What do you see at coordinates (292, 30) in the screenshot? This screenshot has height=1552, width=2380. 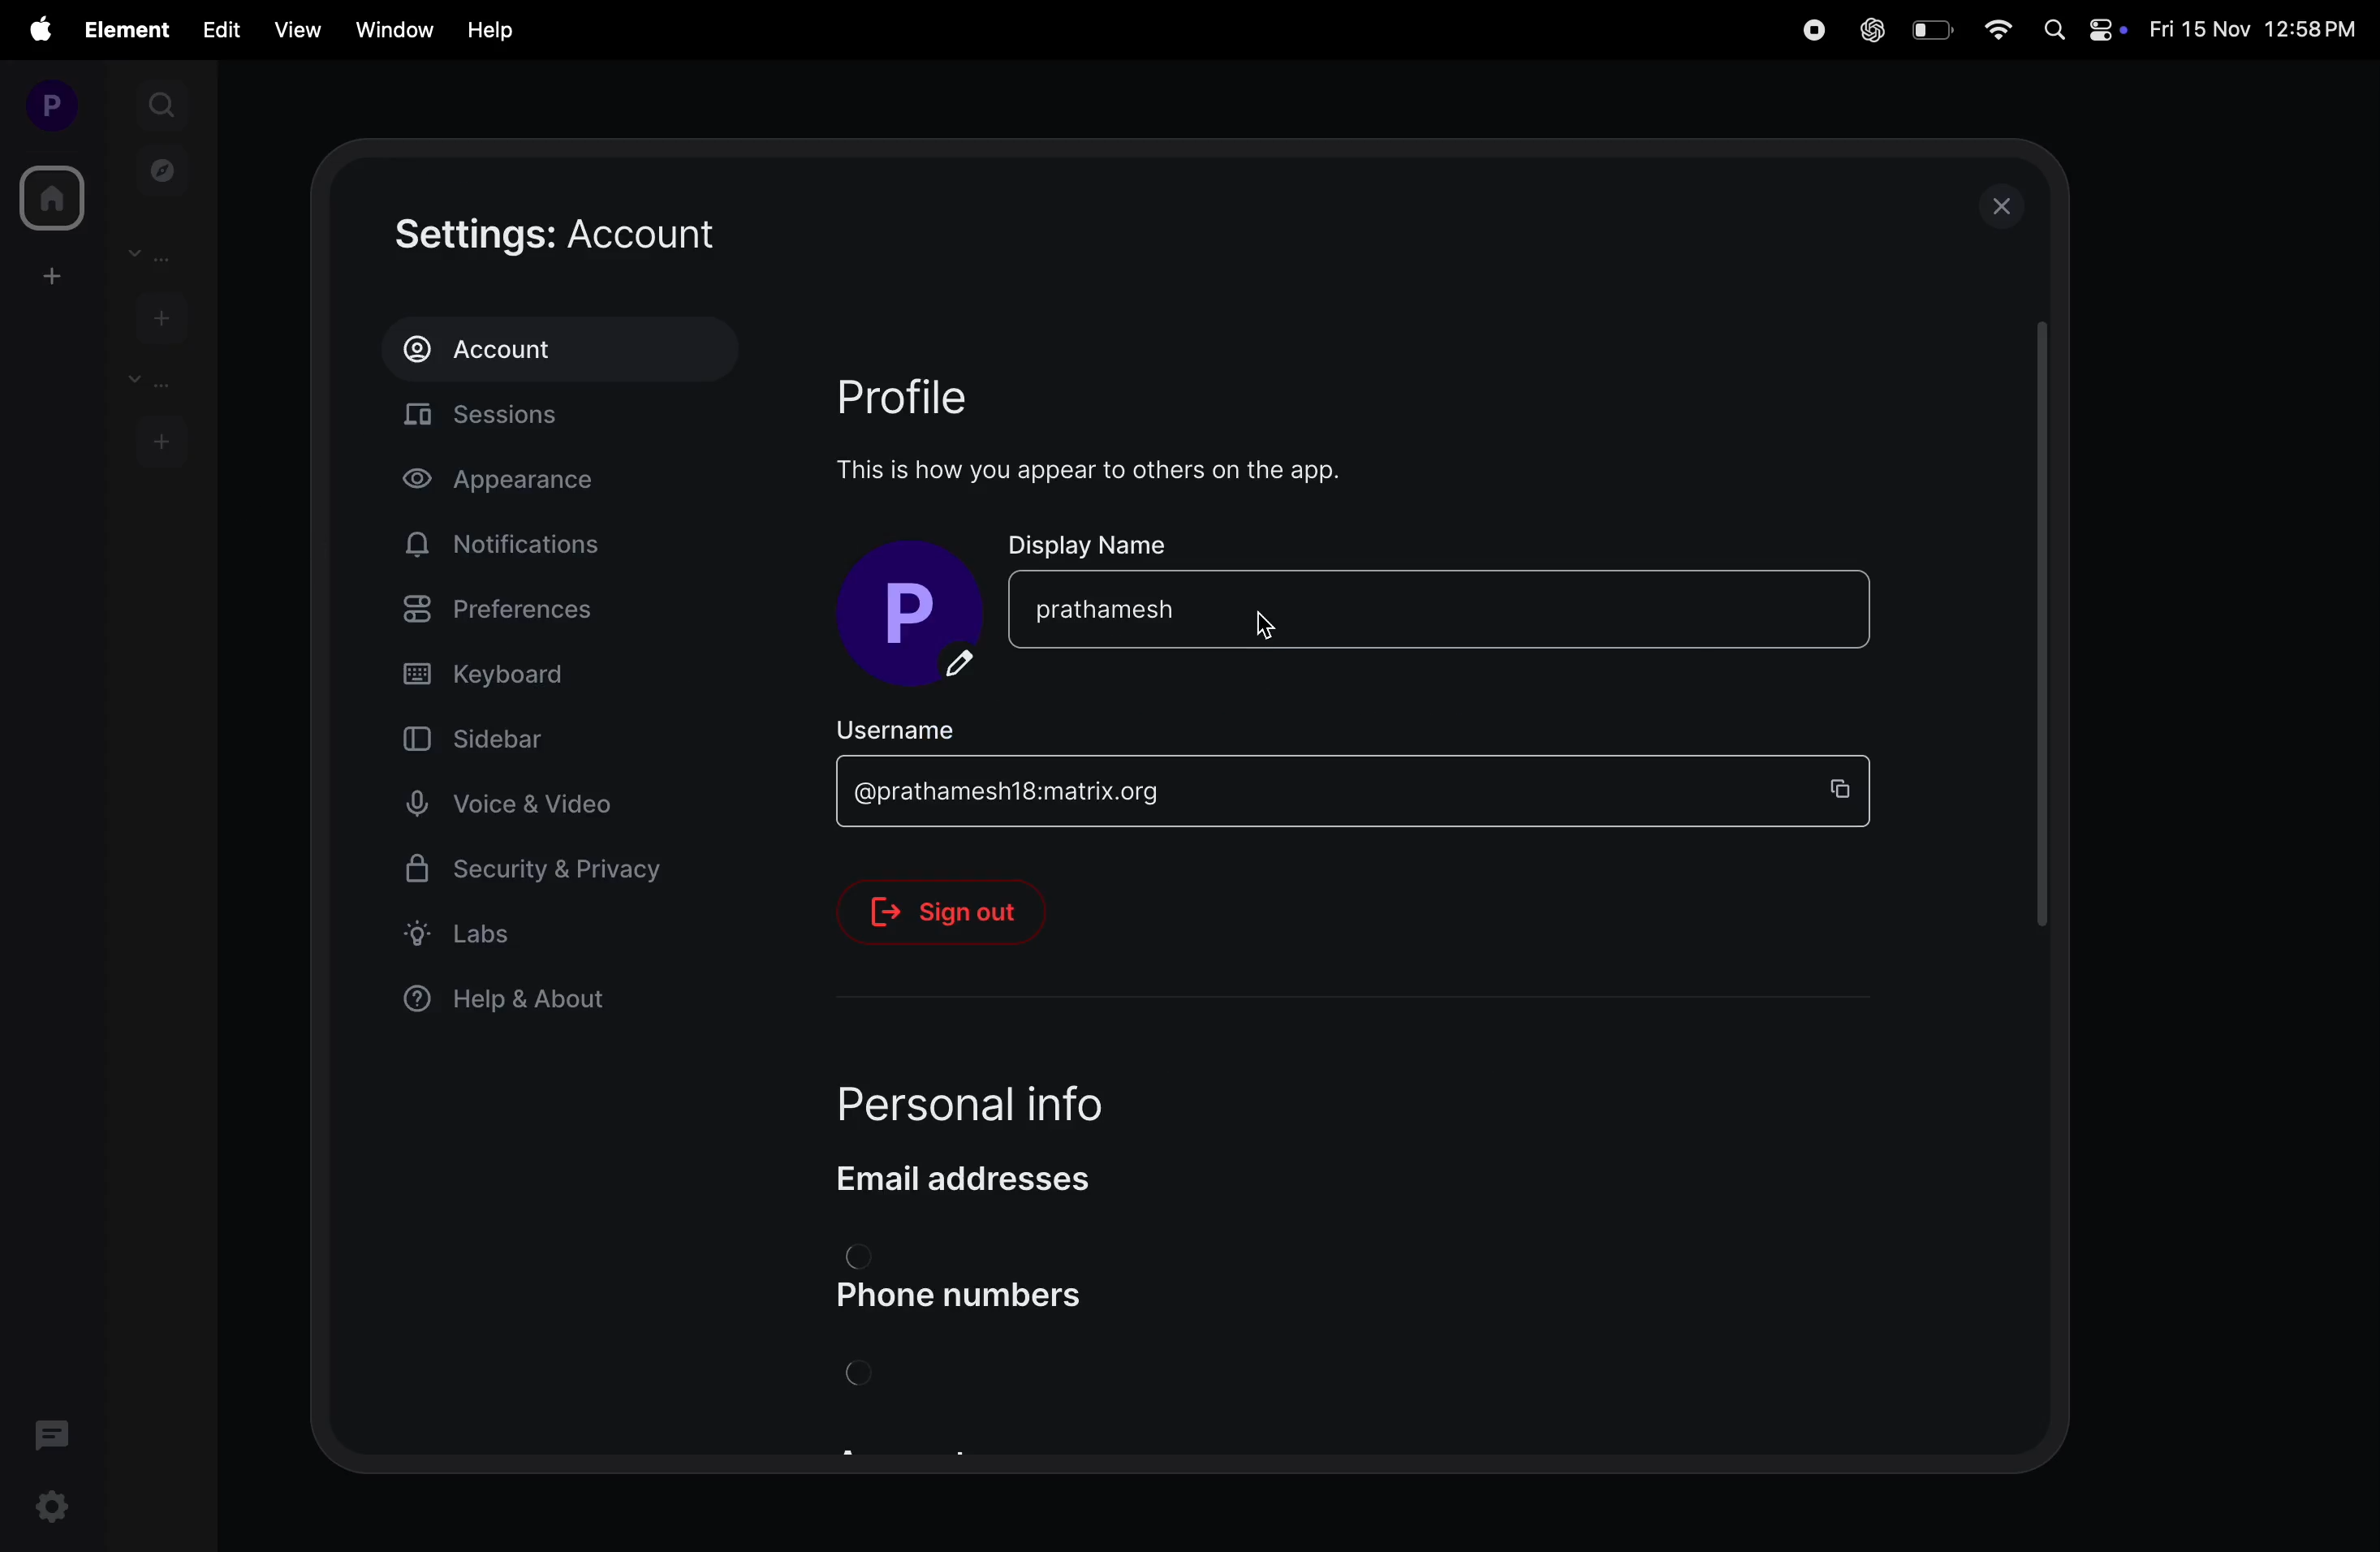 I see `view` at bounding box center [292, 30].